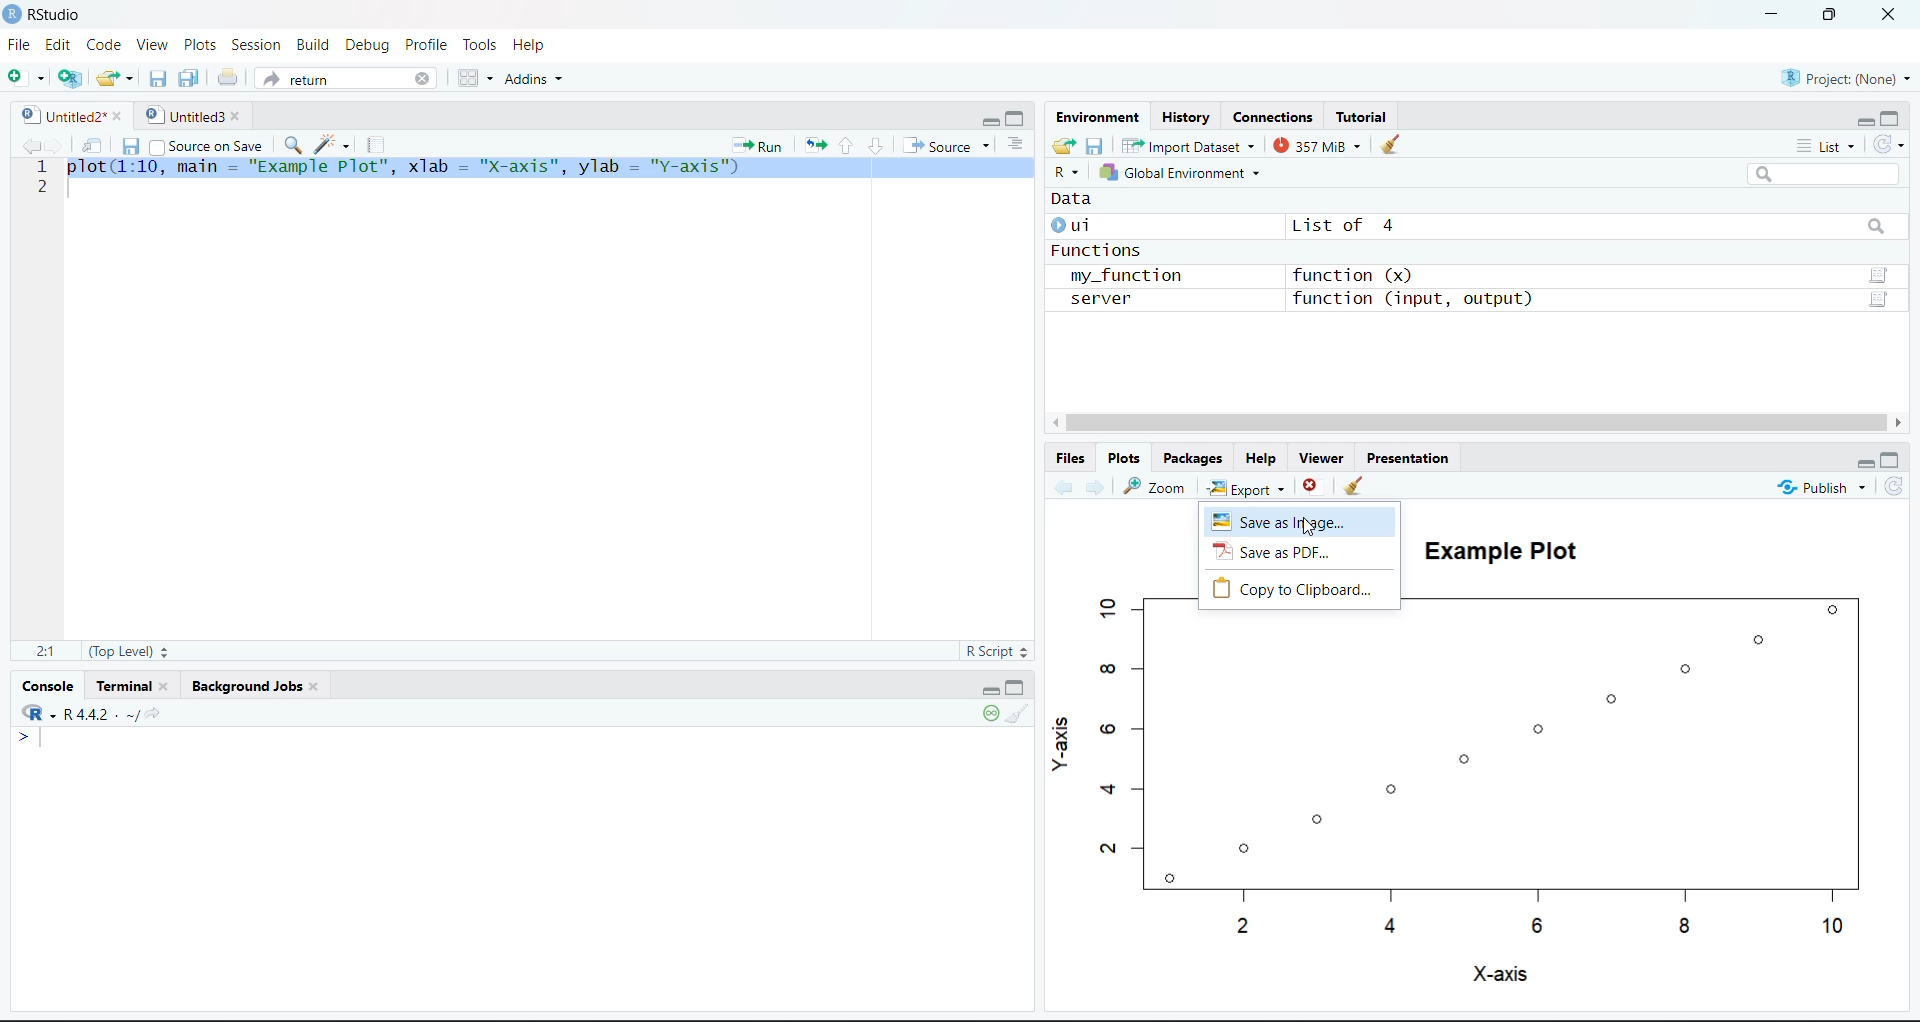 The width and height of the screenshot is (1920, 1022). What do you see at coordinates (158, 80) in the screenshot?
I see `Save current document (Ctrl + S)` at bounding box center [158, 80].